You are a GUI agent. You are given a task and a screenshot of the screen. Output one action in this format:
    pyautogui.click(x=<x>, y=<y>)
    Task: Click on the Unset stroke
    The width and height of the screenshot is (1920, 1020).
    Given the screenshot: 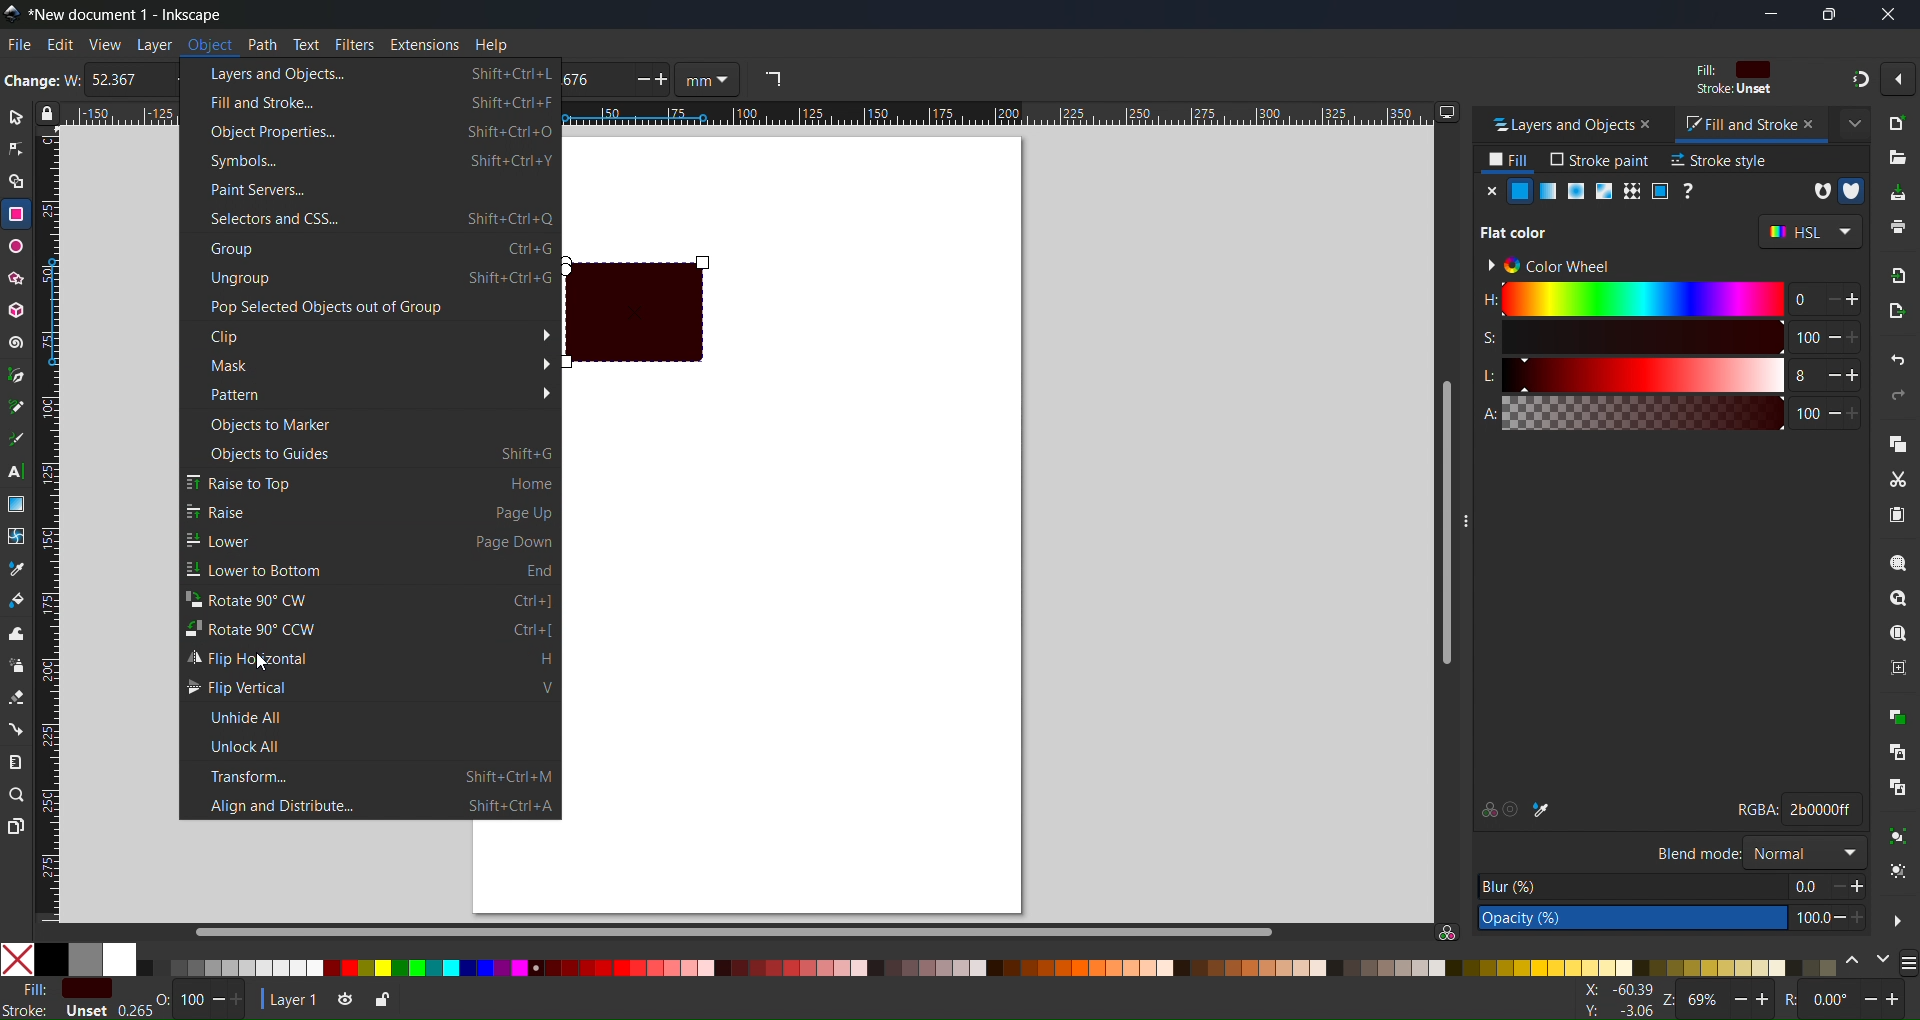 What is the action you would take?
    pyautogui.click(x=85, y=1011)
    